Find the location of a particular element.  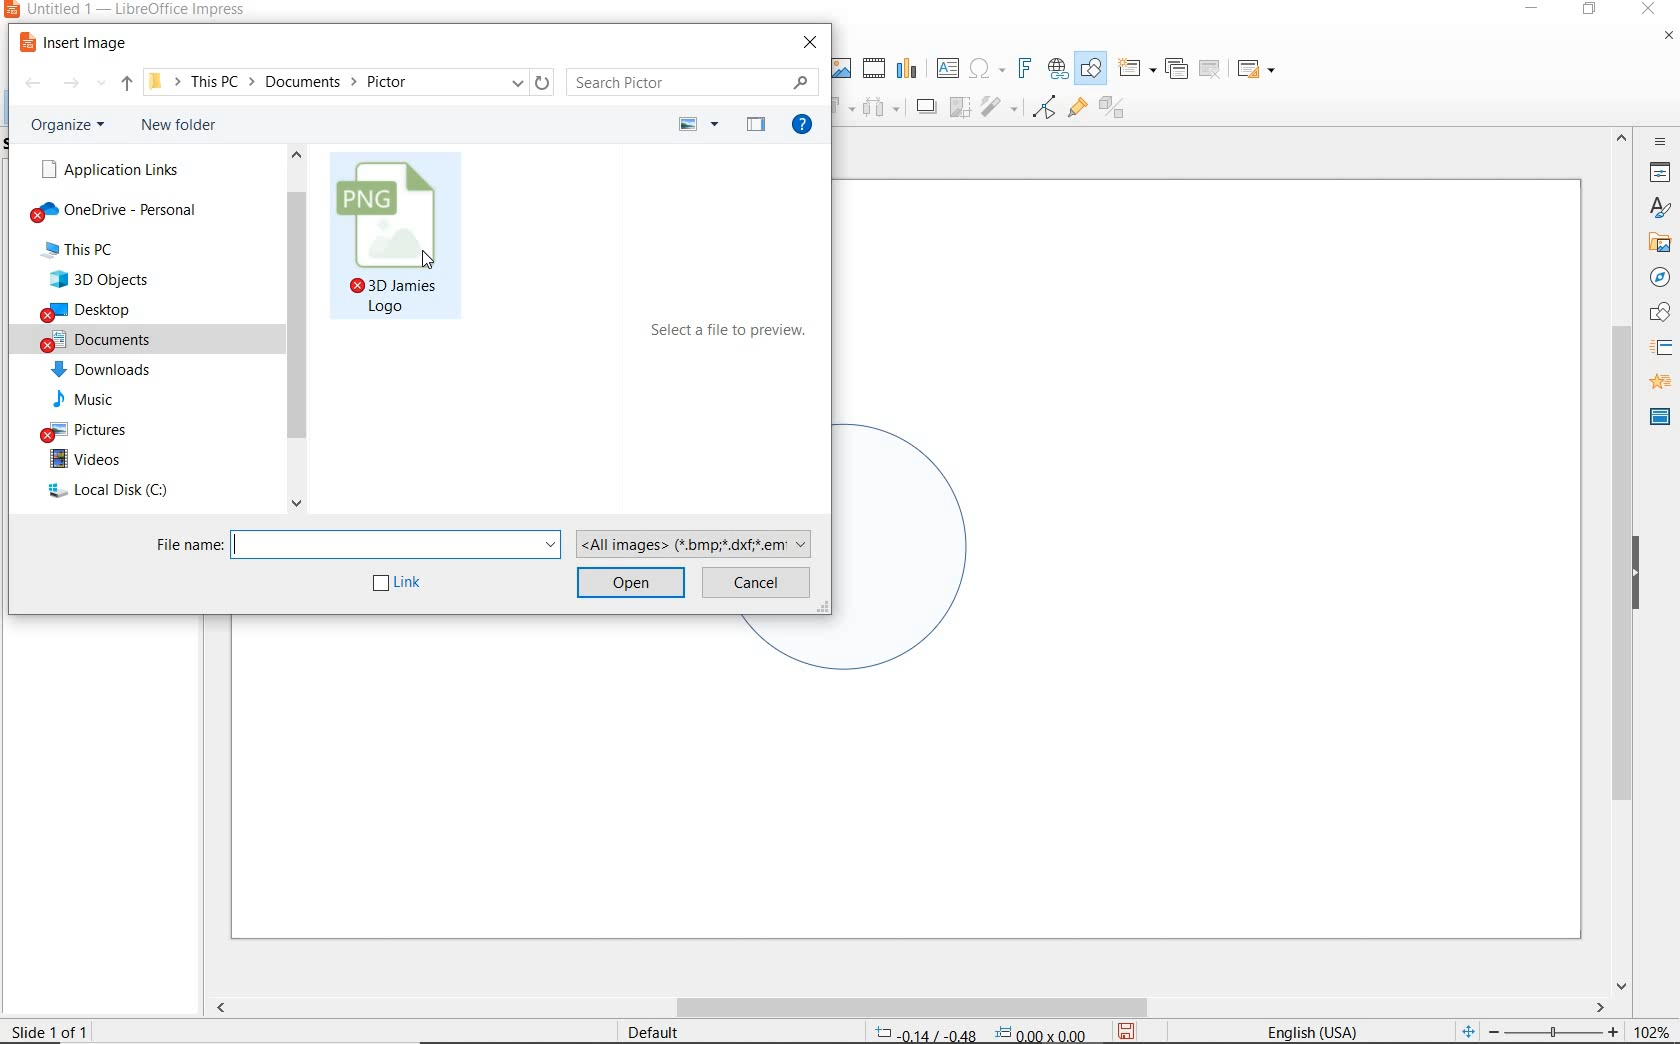

animation is located at coordinates (1657, 383).